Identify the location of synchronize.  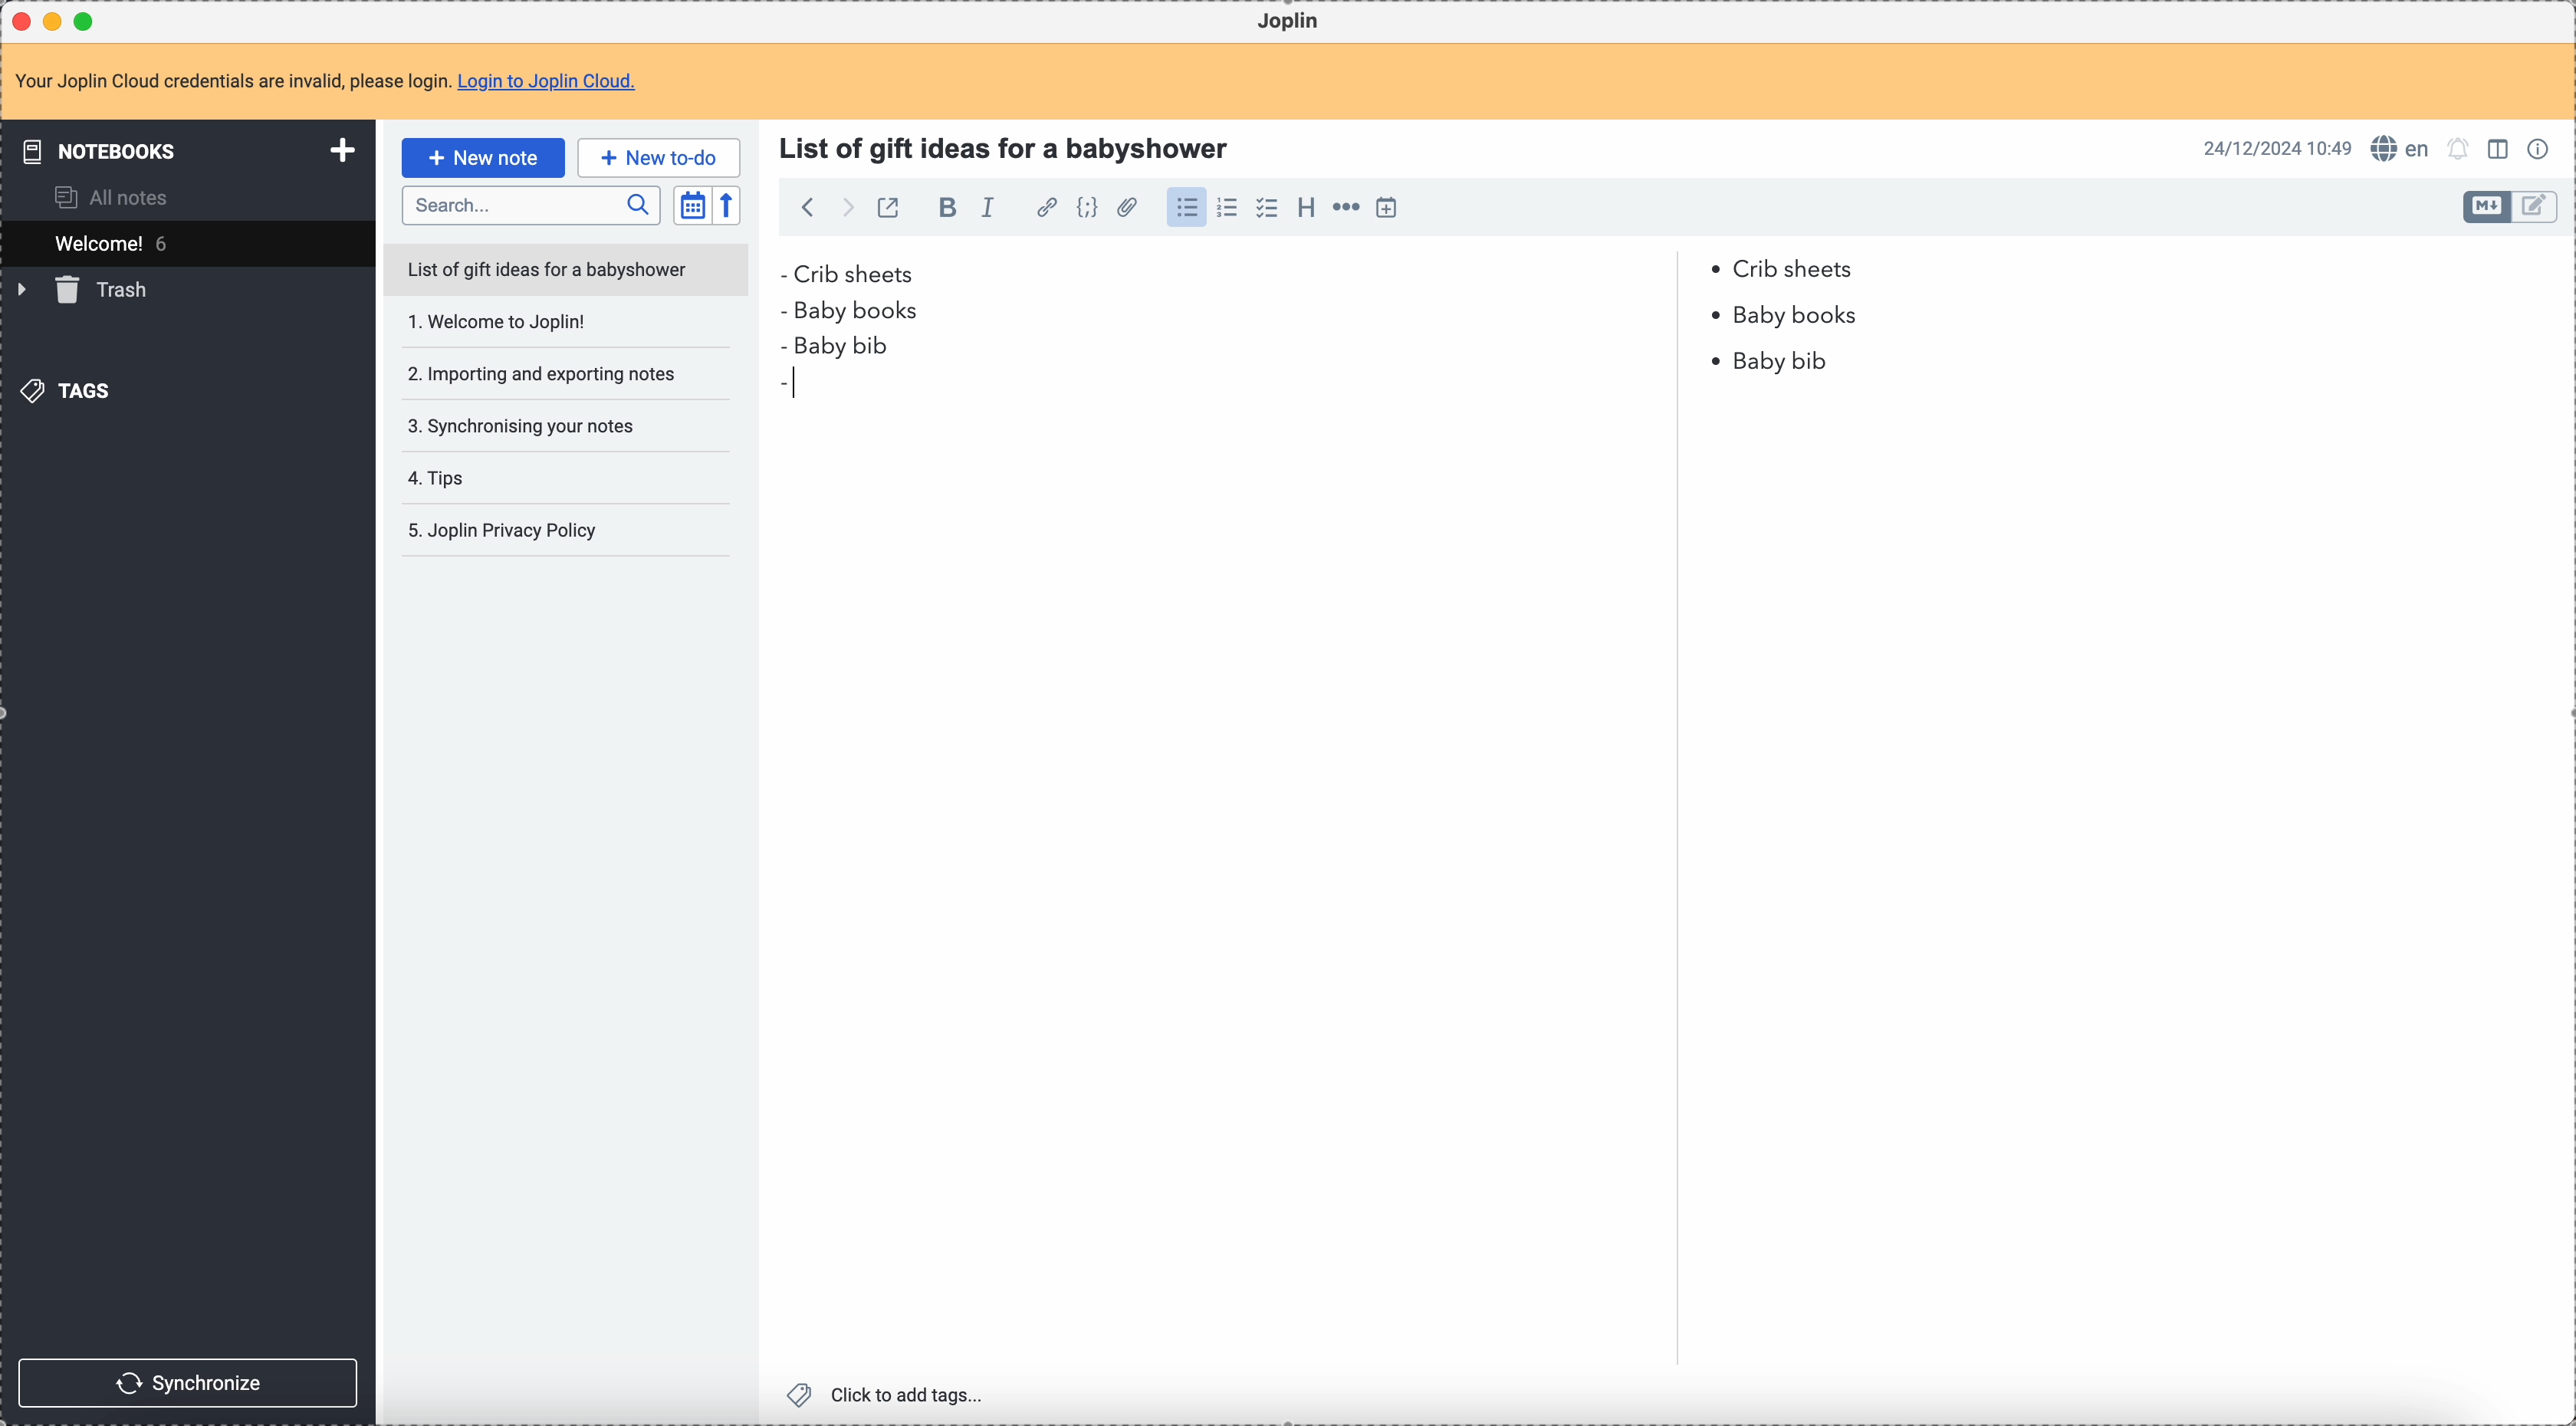
(192, 1381).